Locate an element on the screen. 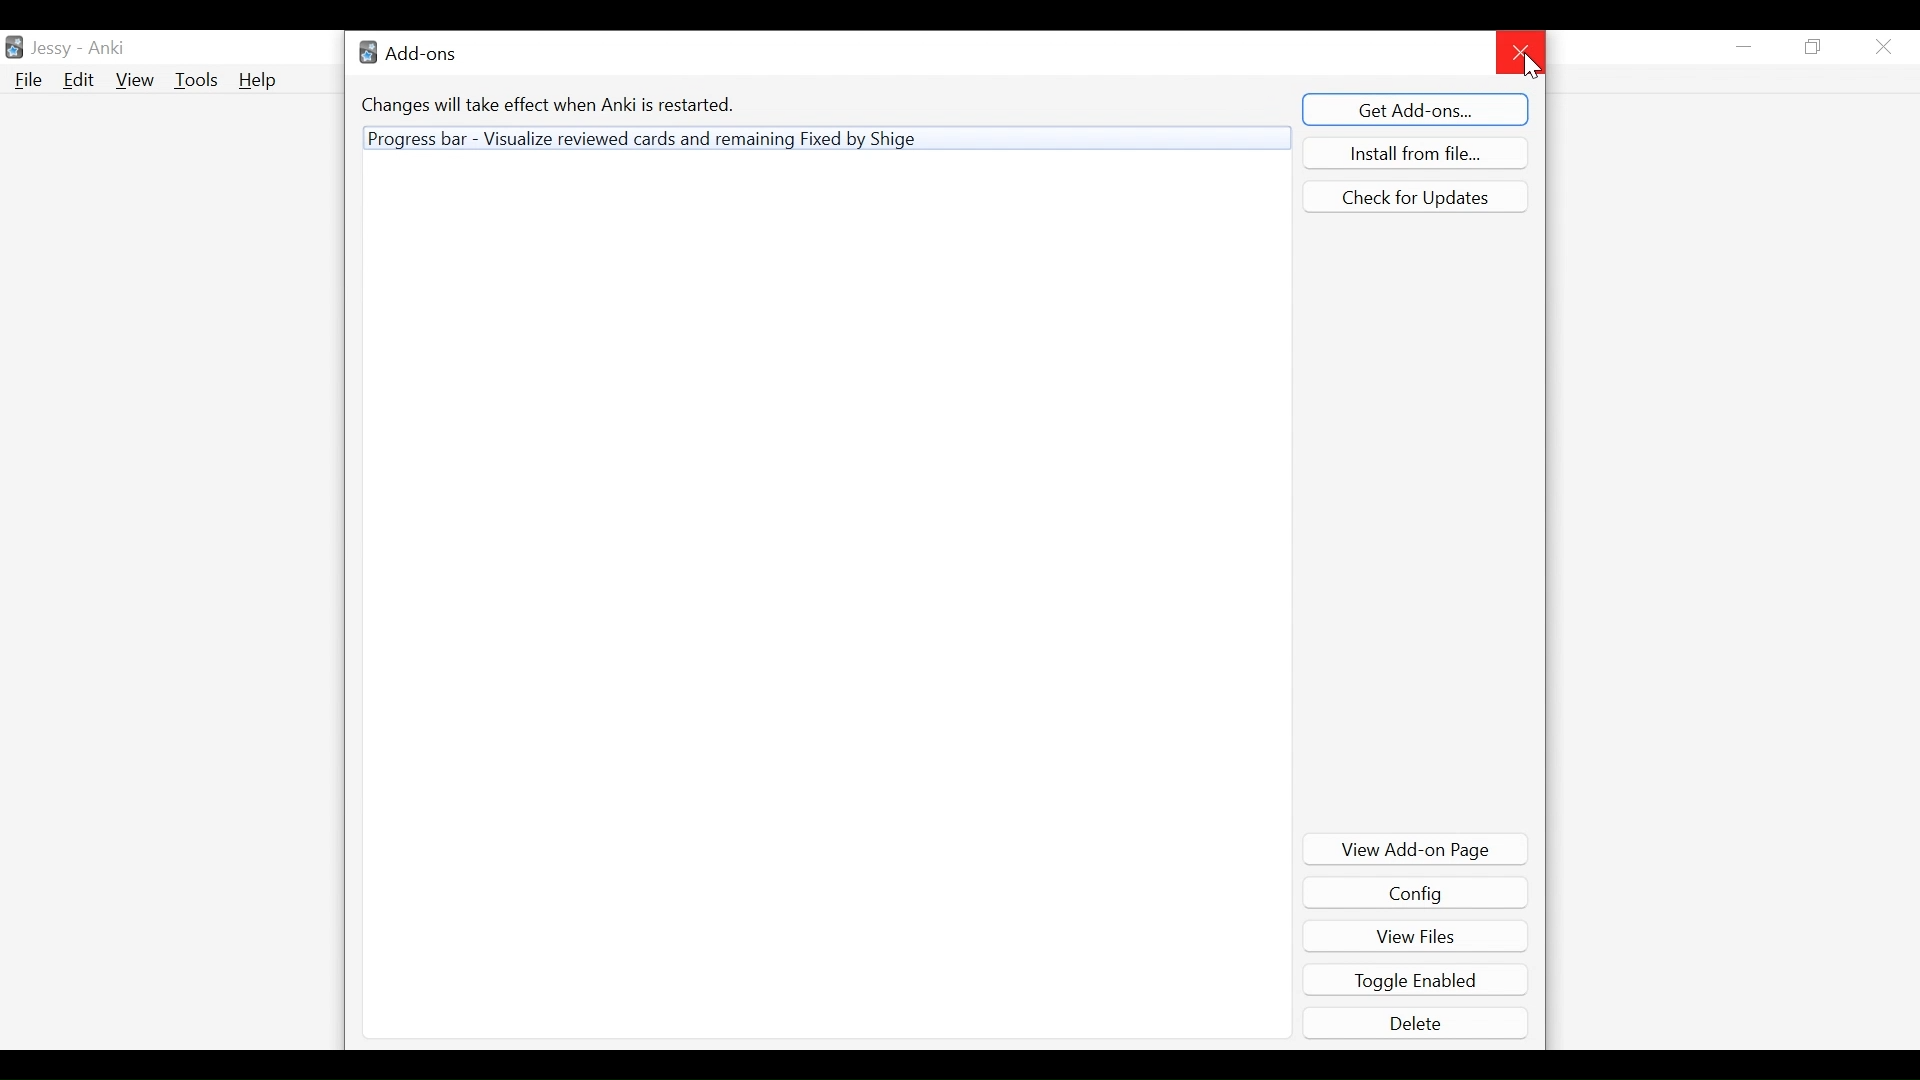 This screenshot has height=1080, width=1920. Delete is located at coordinates (1418, 1022).